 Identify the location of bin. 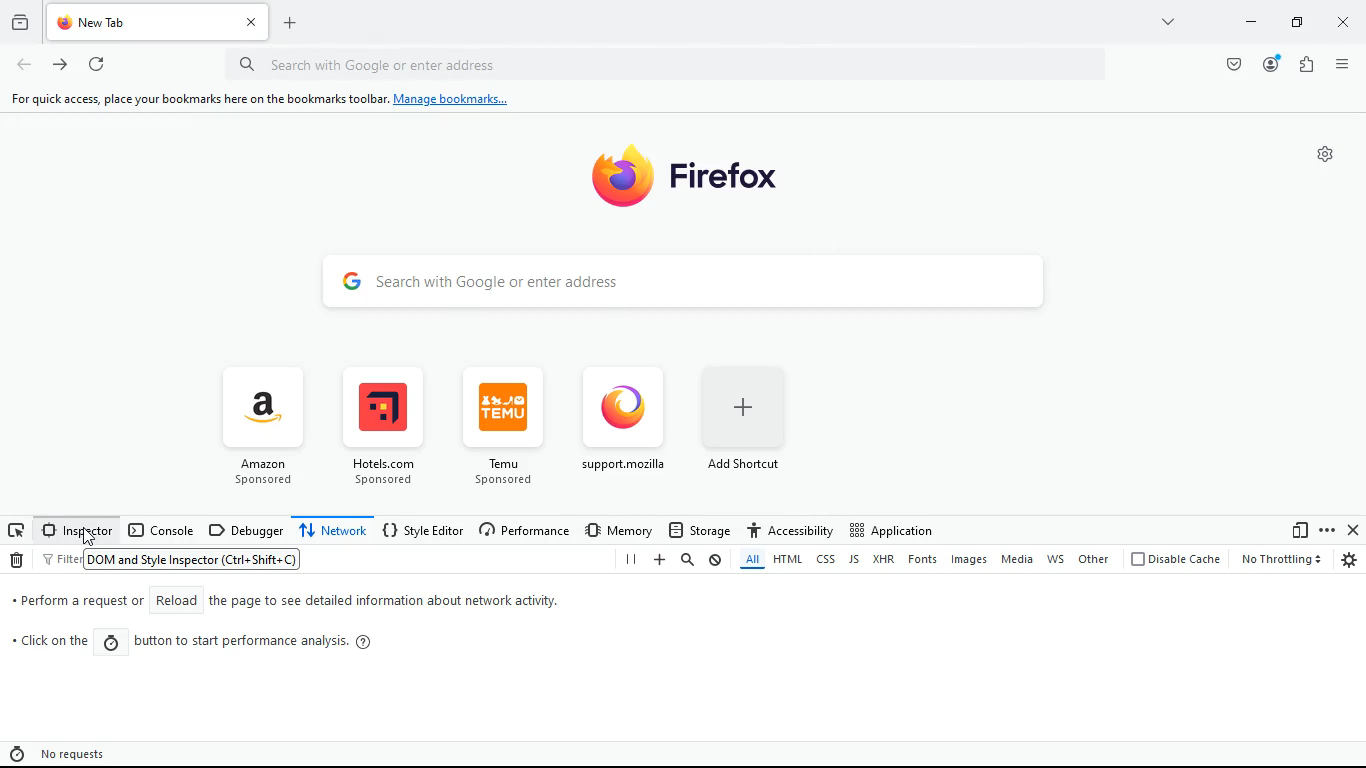
(18, 562).